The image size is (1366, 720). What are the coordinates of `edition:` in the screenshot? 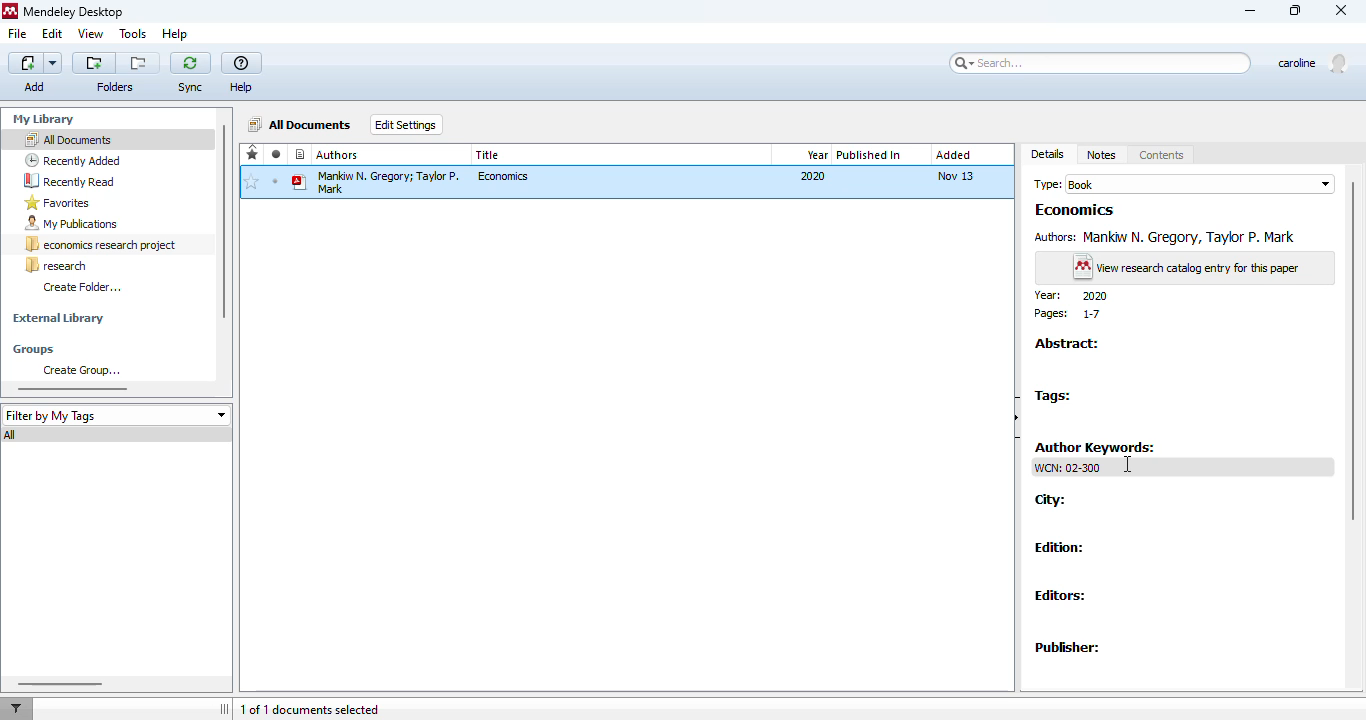 It's located at (1060, 547).